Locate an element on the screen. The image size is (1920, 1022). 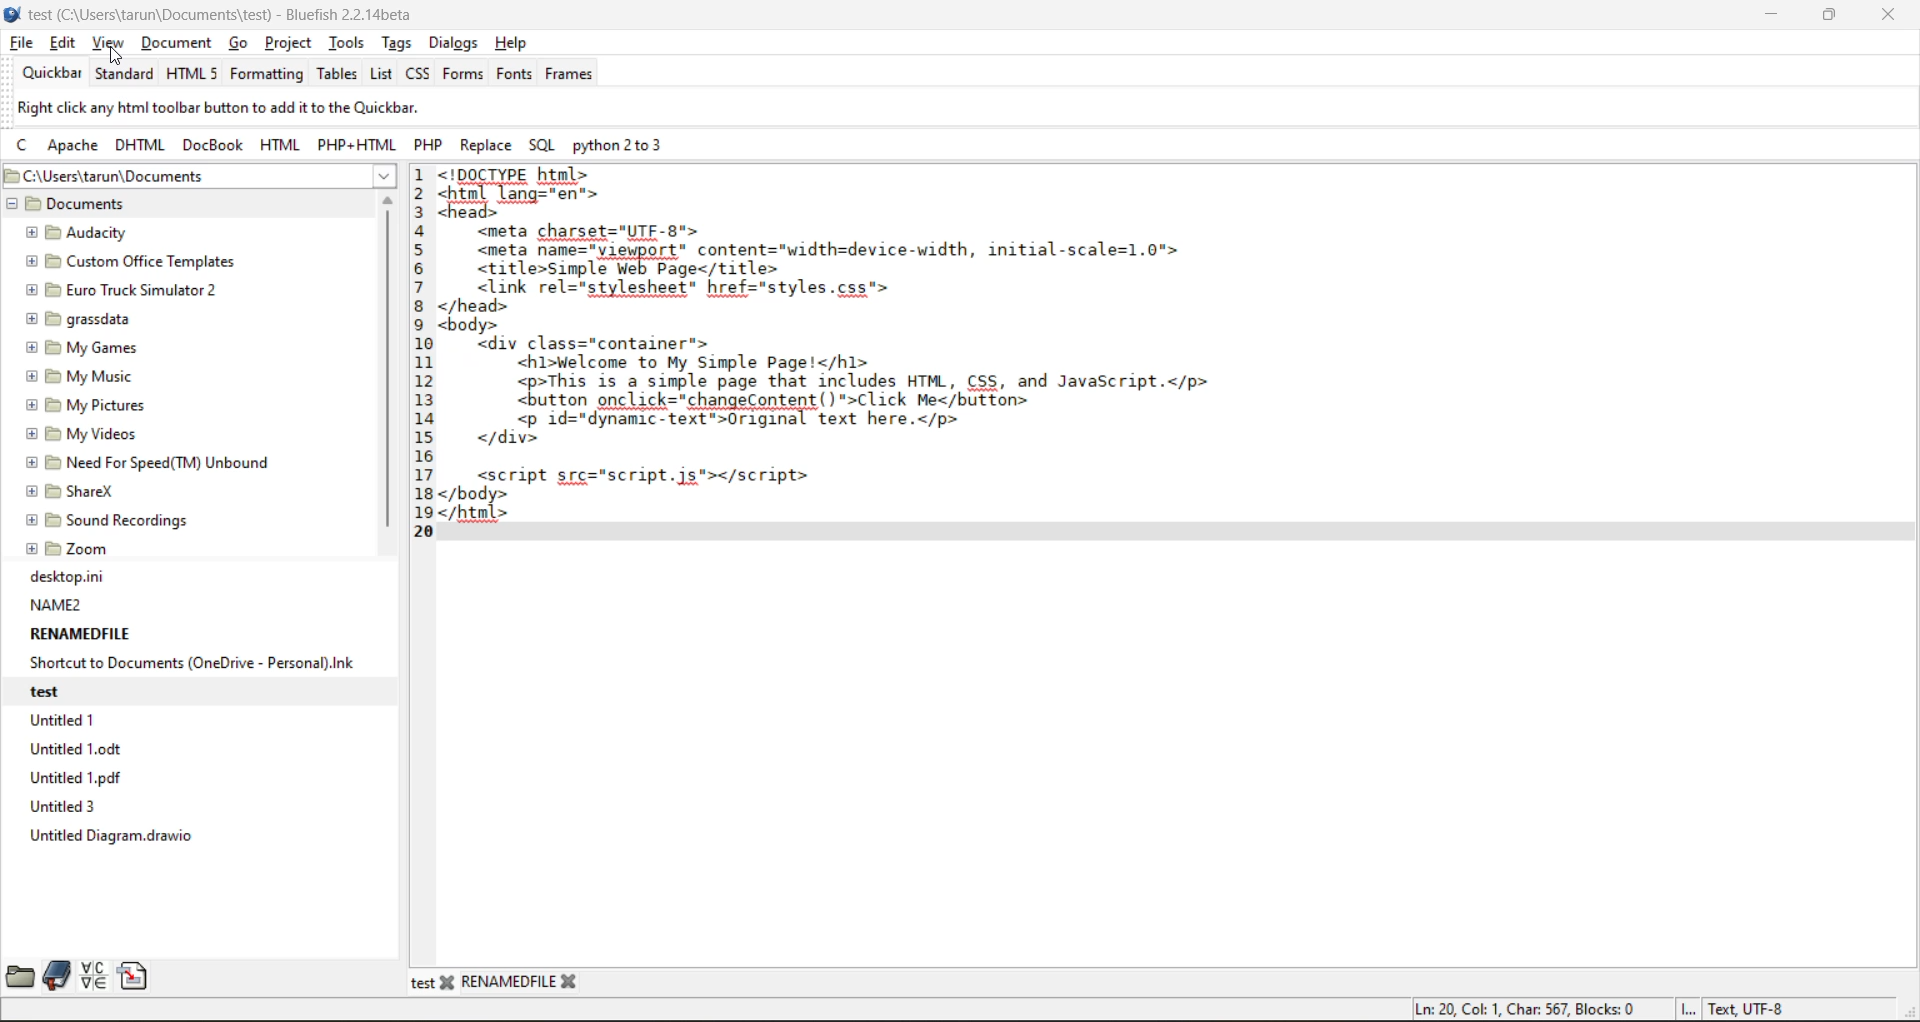
Shortcut to Documents (OneDrive - Personal).Ink is located at coordinates (193, 663).